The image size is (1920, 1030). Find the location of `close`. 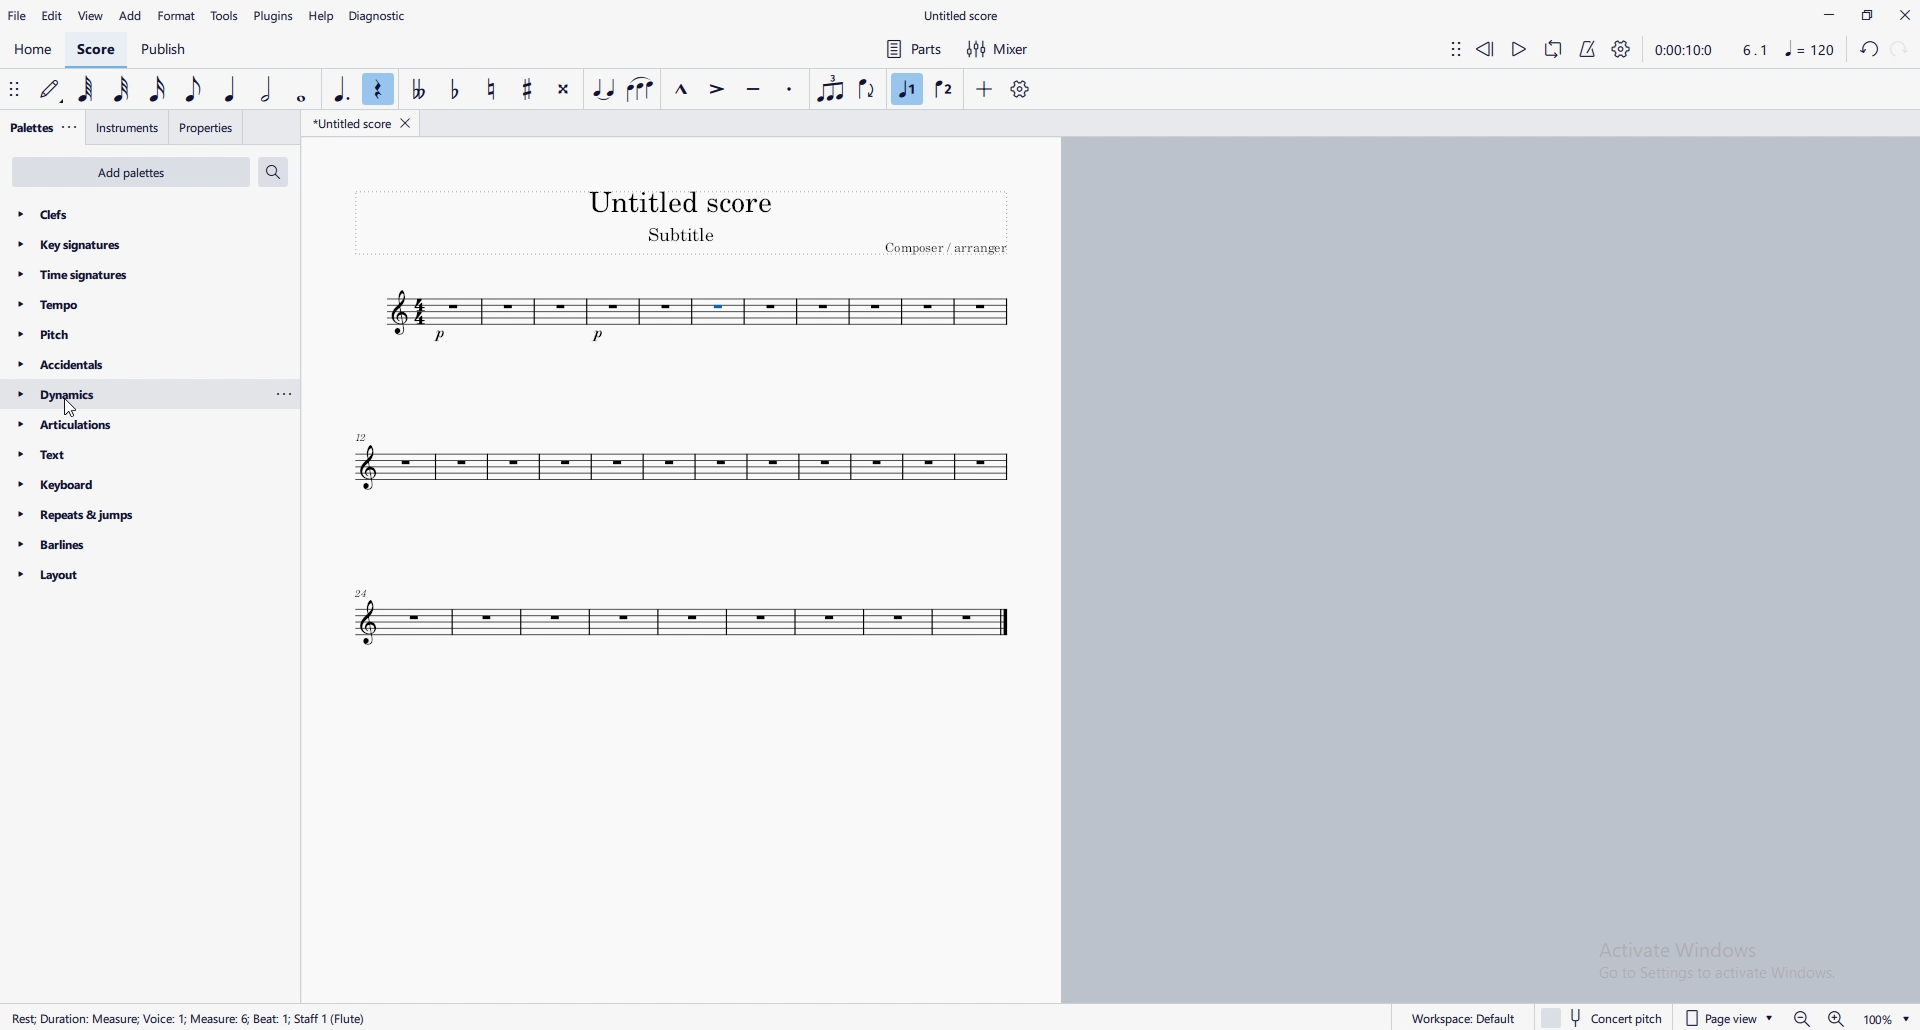

close is located at coordinates (1905, 15).